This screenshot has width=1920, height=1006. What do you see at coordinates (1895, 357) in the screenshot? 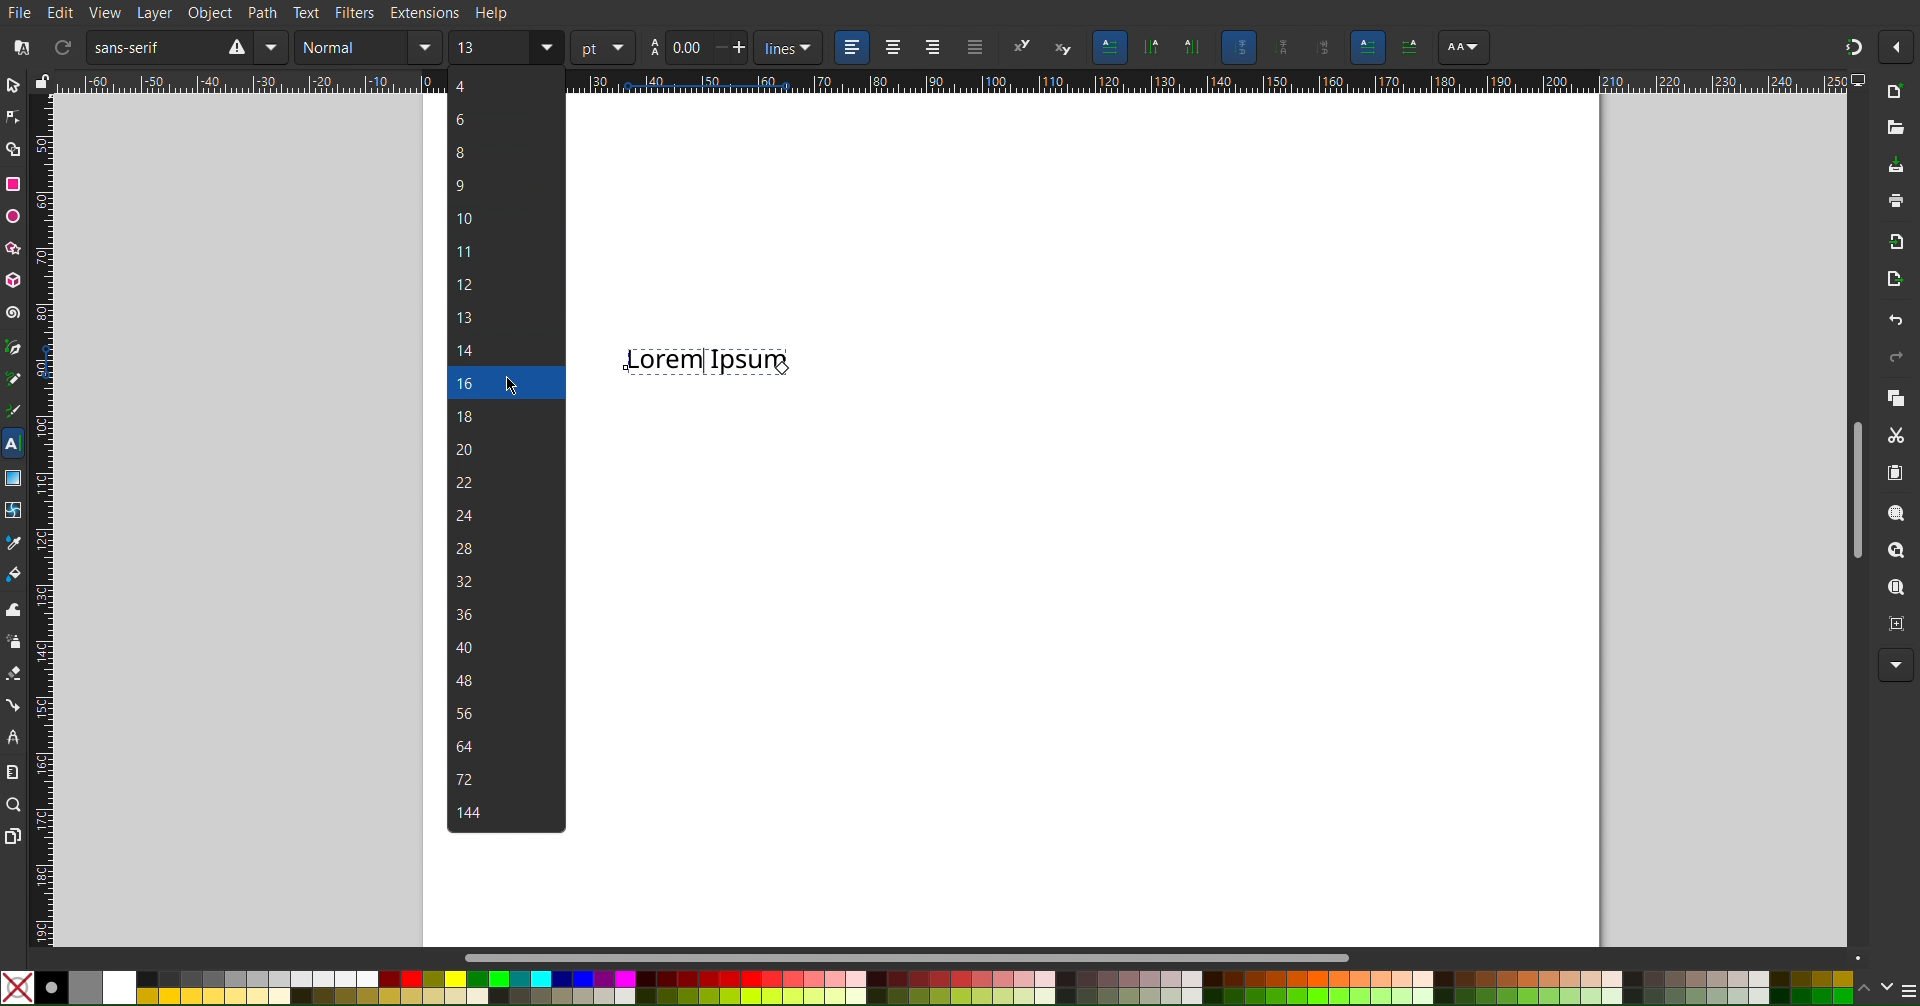
I see `Redo` at bounding box center [1895, 357].